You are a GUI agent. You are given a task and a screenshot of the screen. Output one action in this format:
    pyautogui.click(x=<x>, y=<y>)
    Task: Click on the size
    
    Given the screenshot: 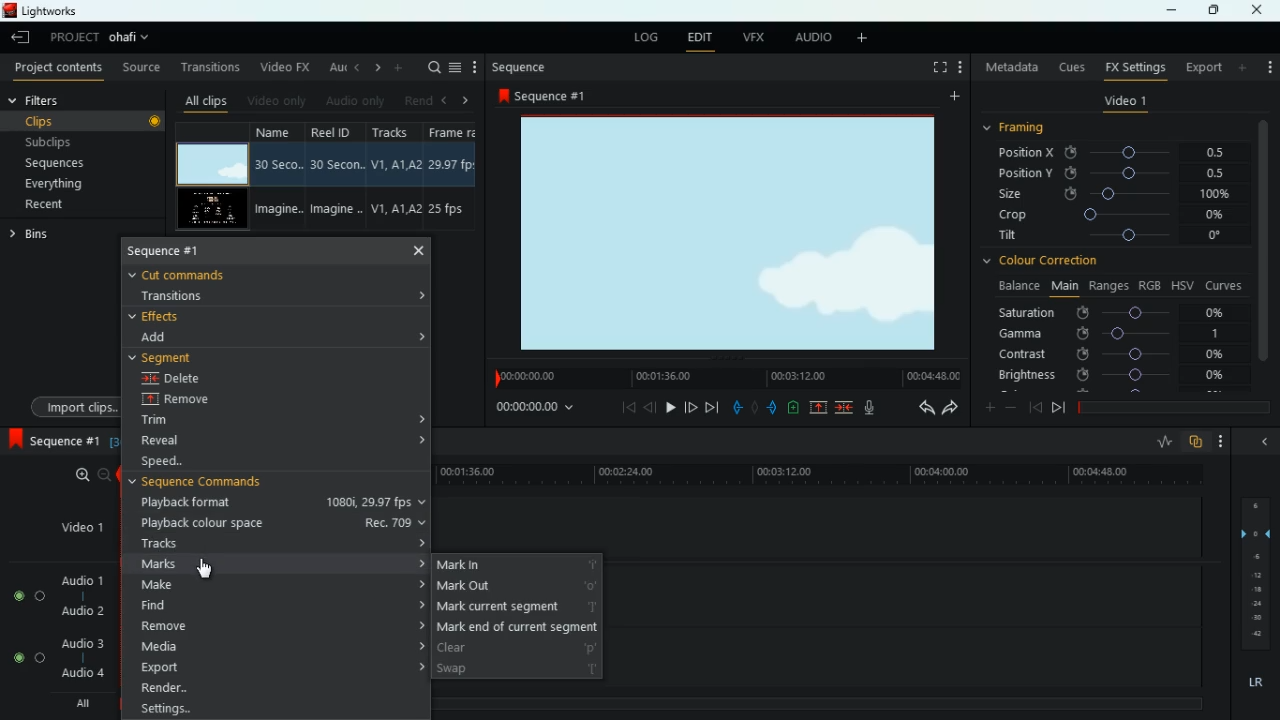 What is the action you would take?
    pyautogui.click(x=1111, y=194)
    